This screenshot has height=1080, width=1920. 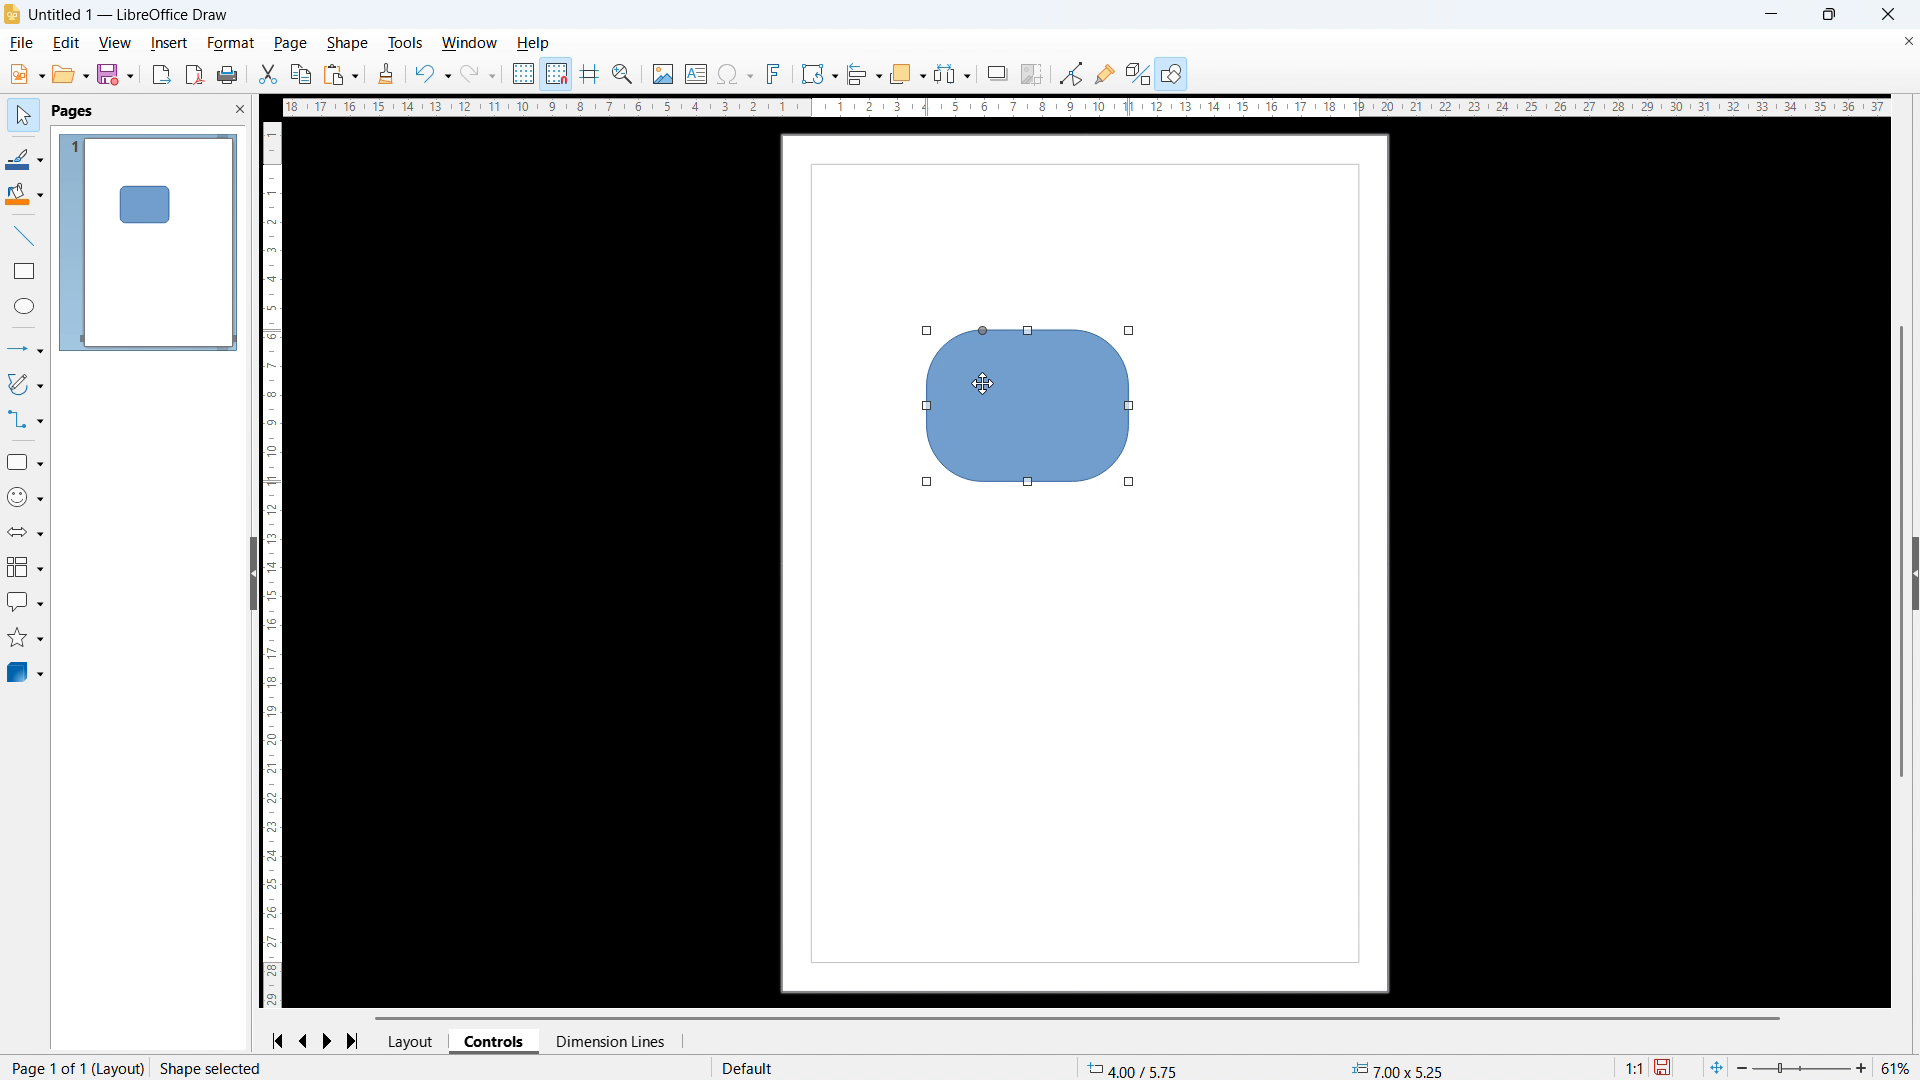 What do you see at coordinates (26, 419) in the screenshot?
I see `Connectors ` at bounding box center [26, 419].